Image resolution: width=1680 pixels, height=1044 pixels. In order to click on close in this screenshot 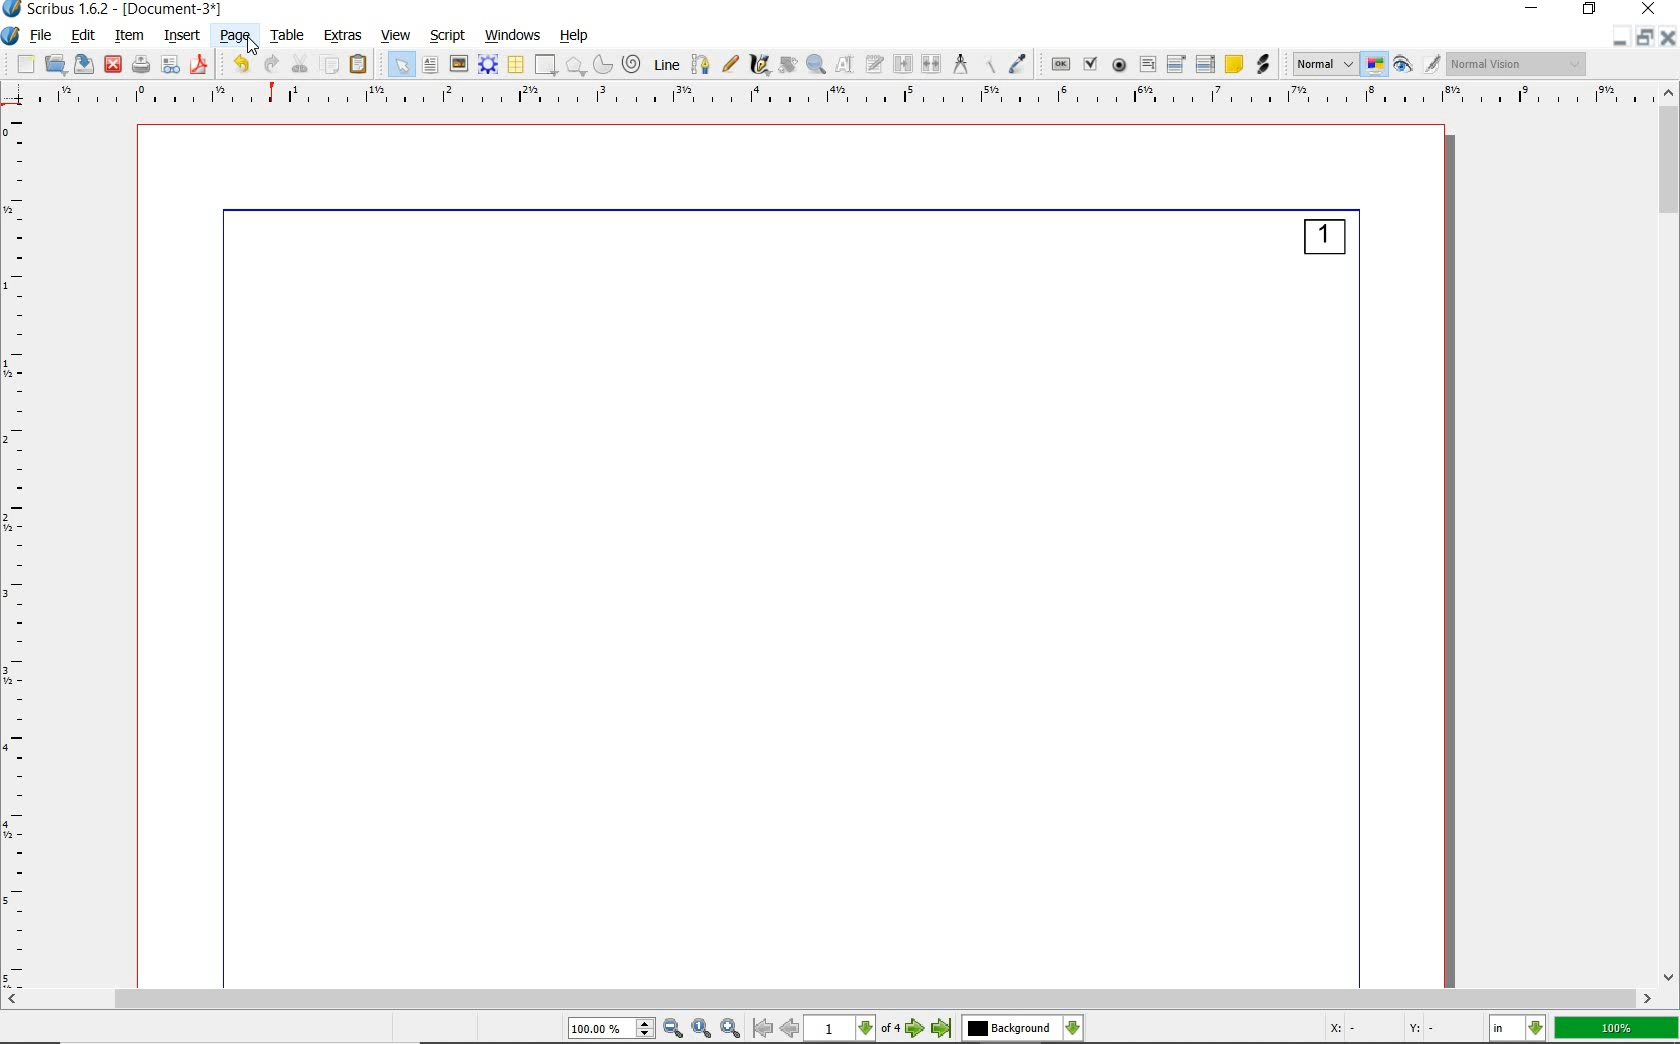, I will do `click(1670, 37)`.